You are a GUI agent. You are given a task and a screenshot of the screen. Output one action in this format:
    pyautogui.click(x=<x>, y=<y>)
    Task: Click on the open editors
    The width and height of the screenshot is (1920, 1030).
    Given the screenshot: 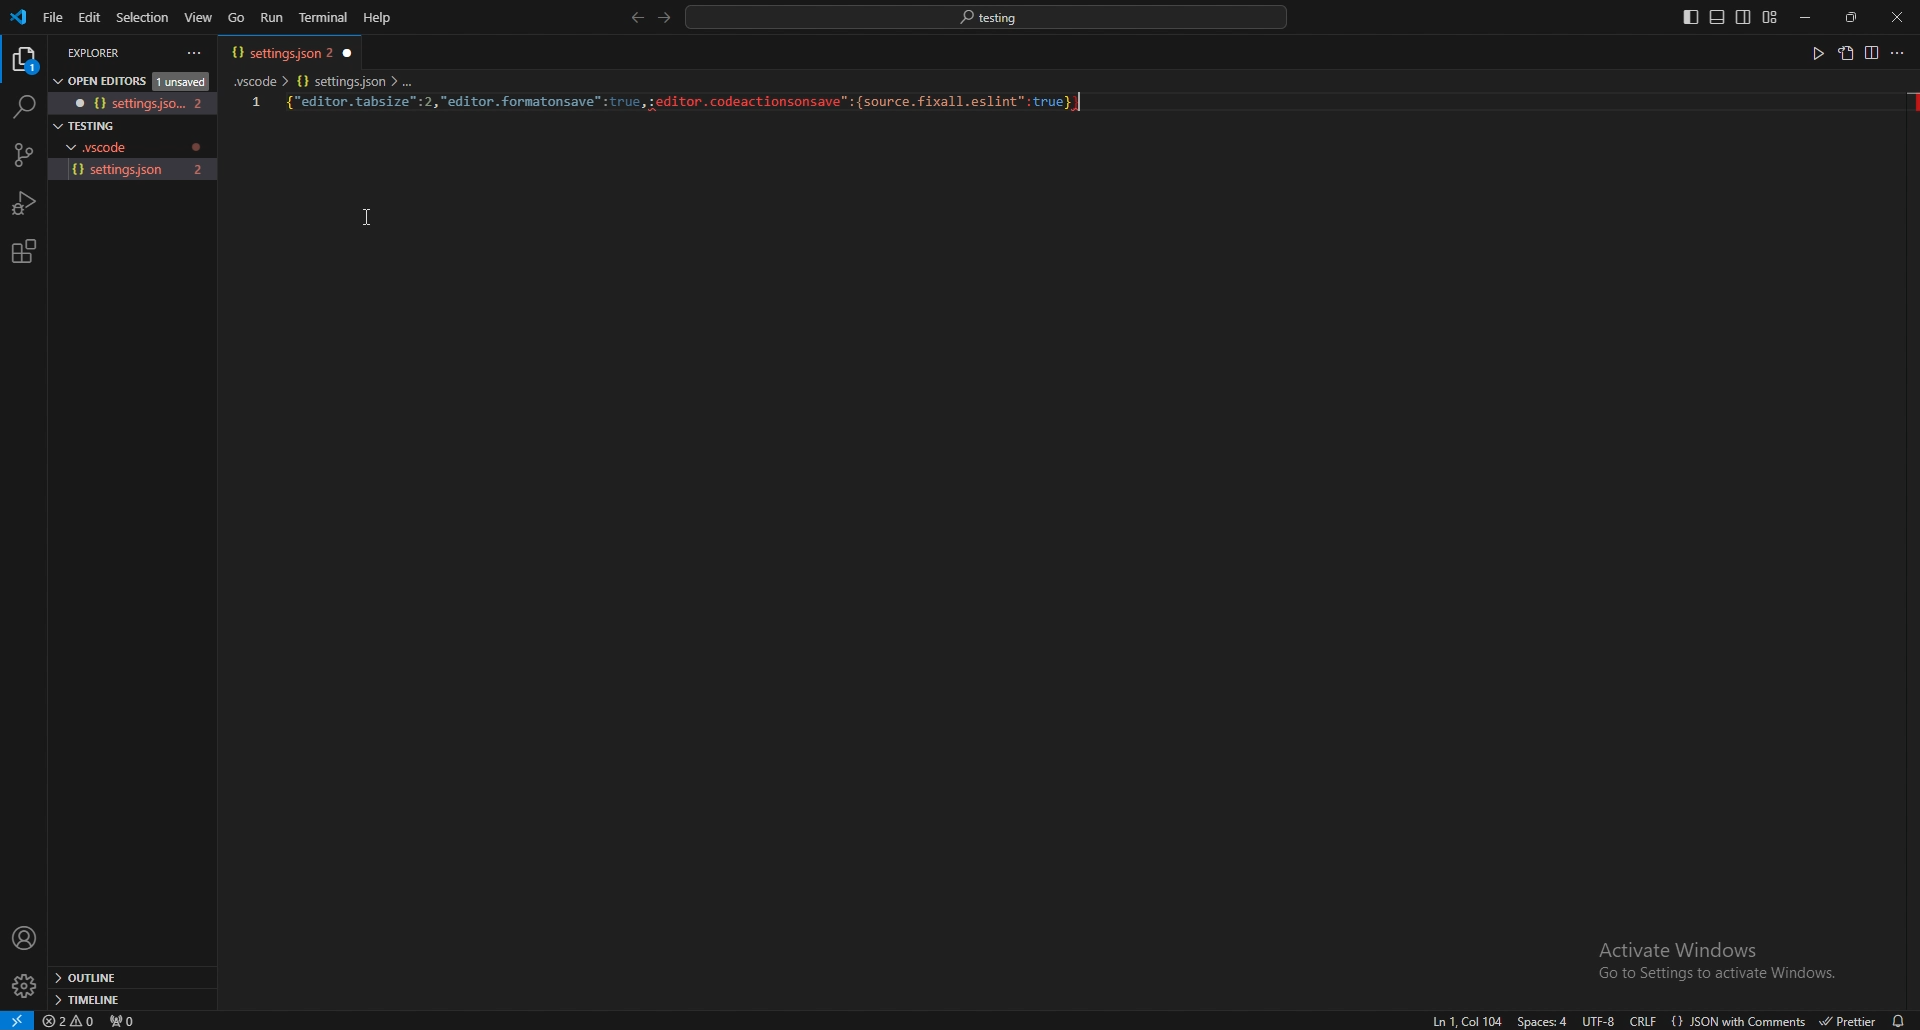 What is the action you would take?
    pyautogui.click(x=101, y=78)
    